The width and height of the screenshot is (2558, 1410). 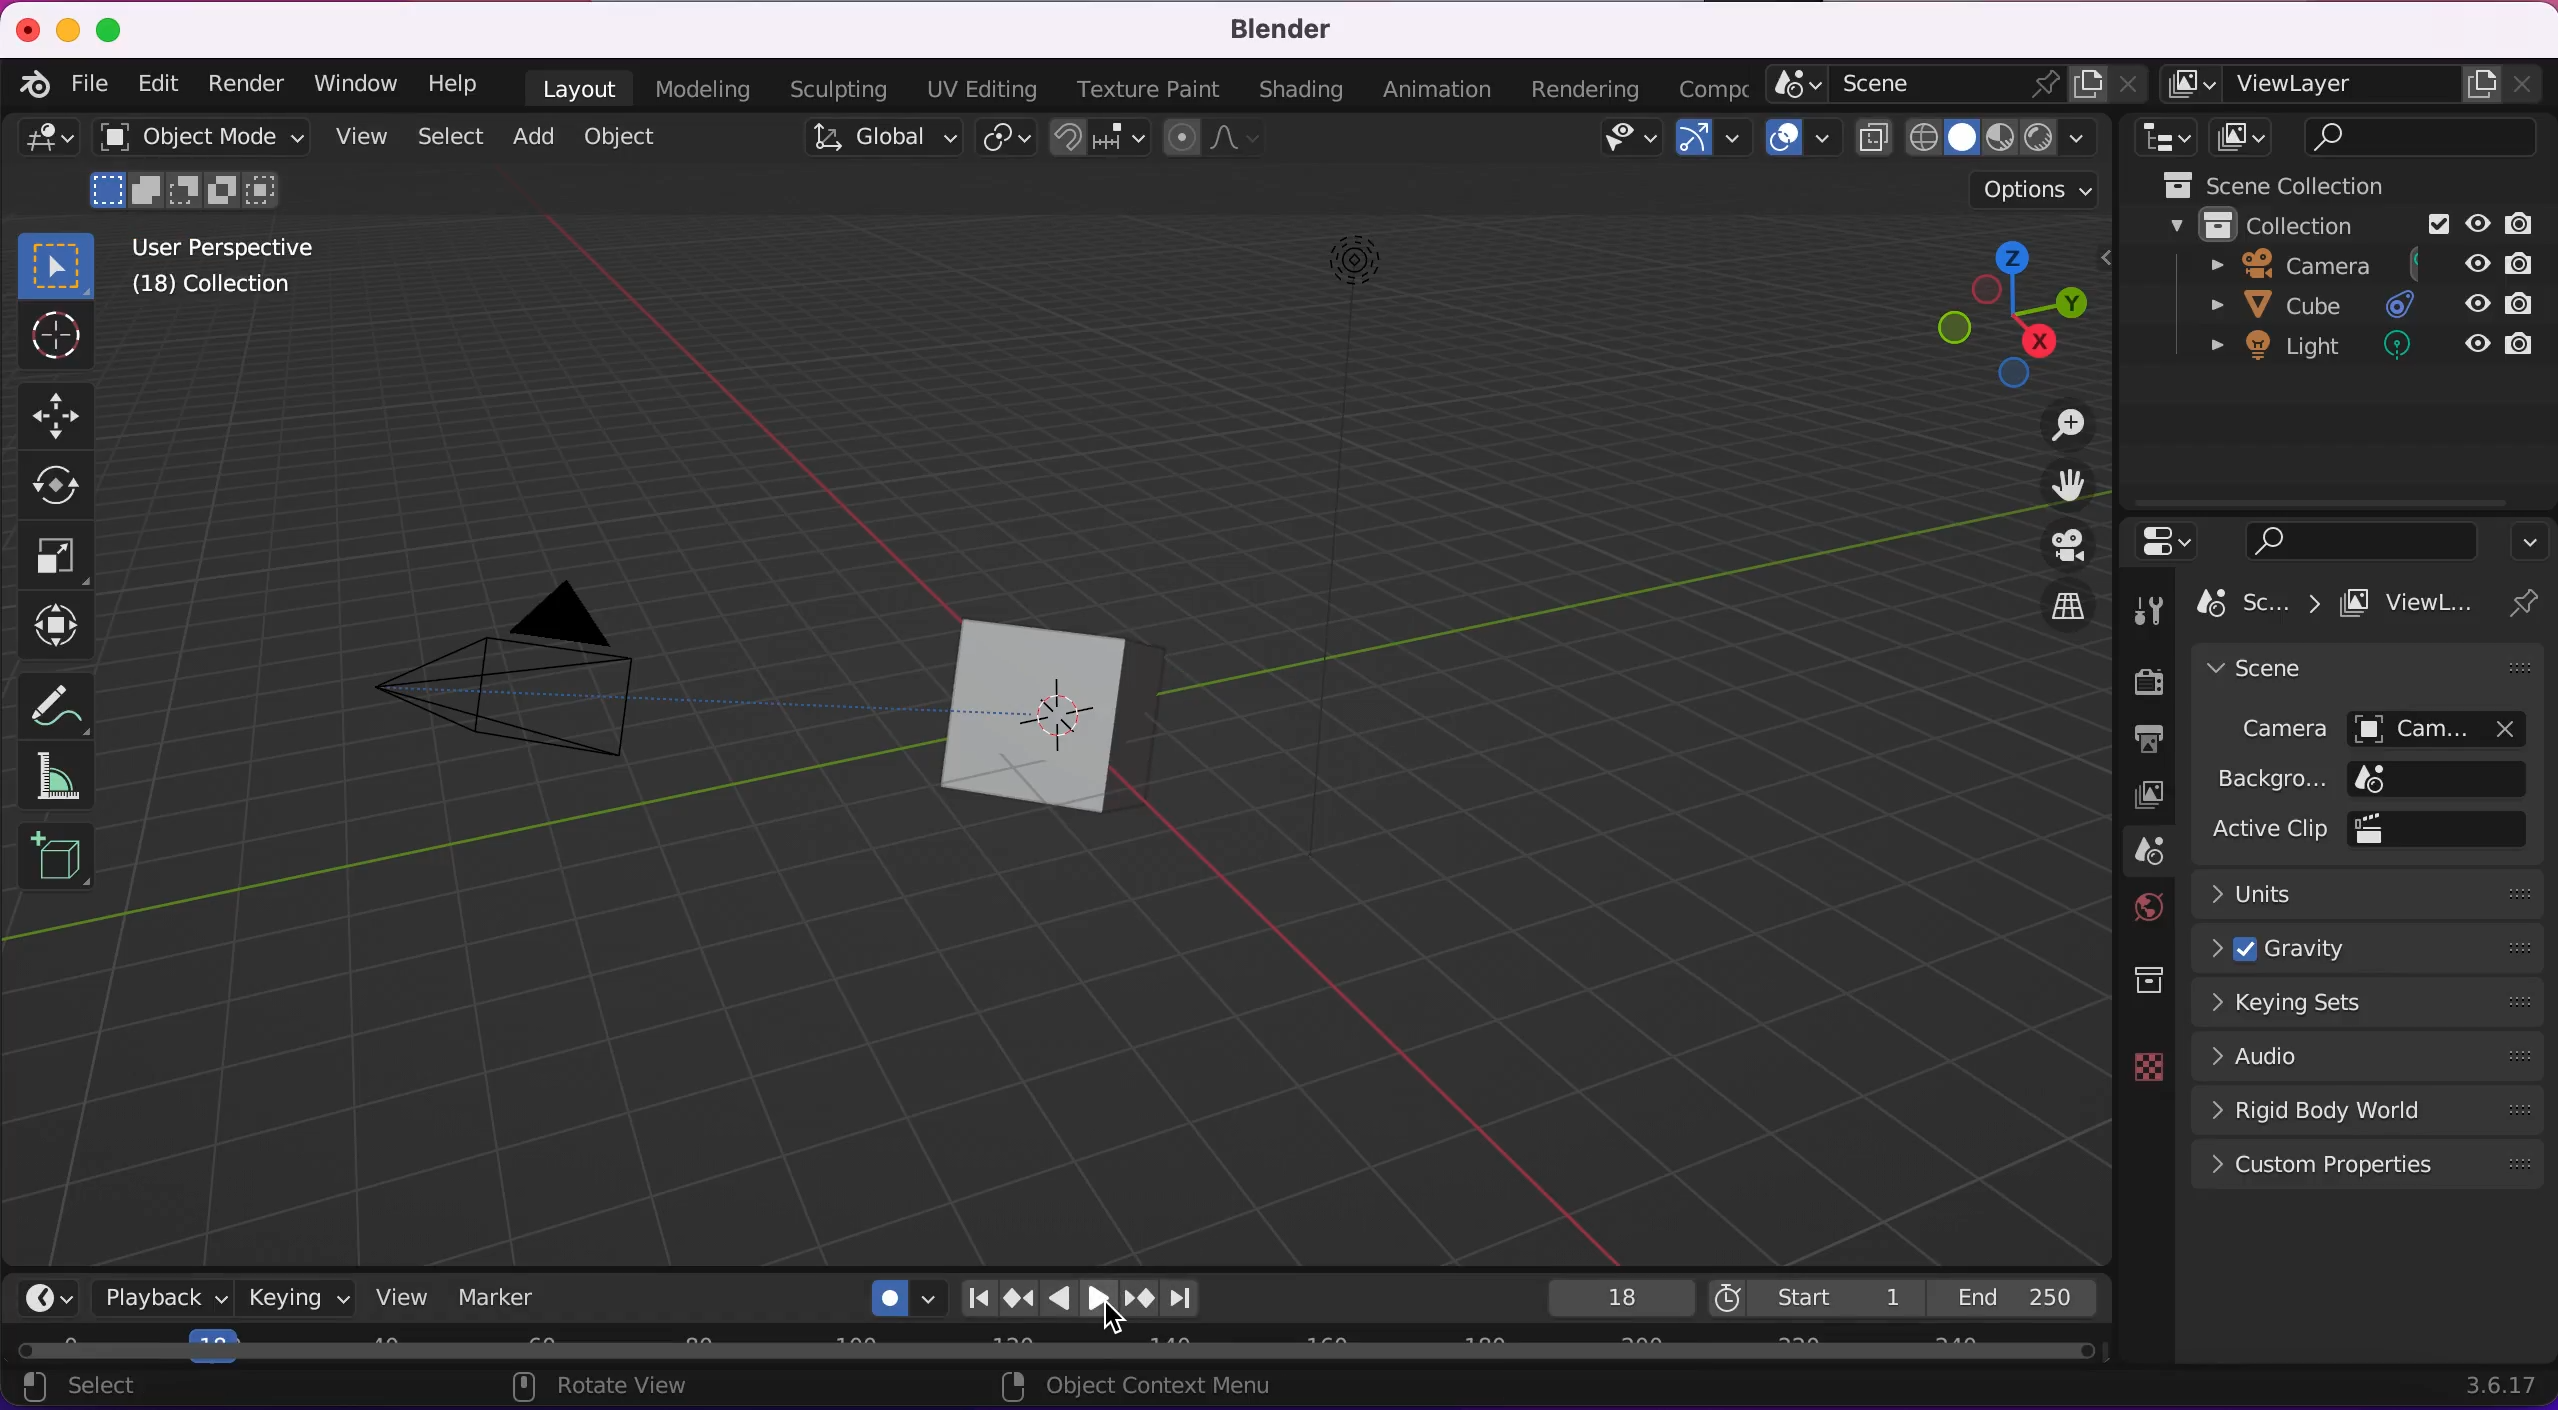 What do you see at coordinates (1213, 143) in the screenshot?
I see `proportional editing objects` at bounding box center [1213, 143].